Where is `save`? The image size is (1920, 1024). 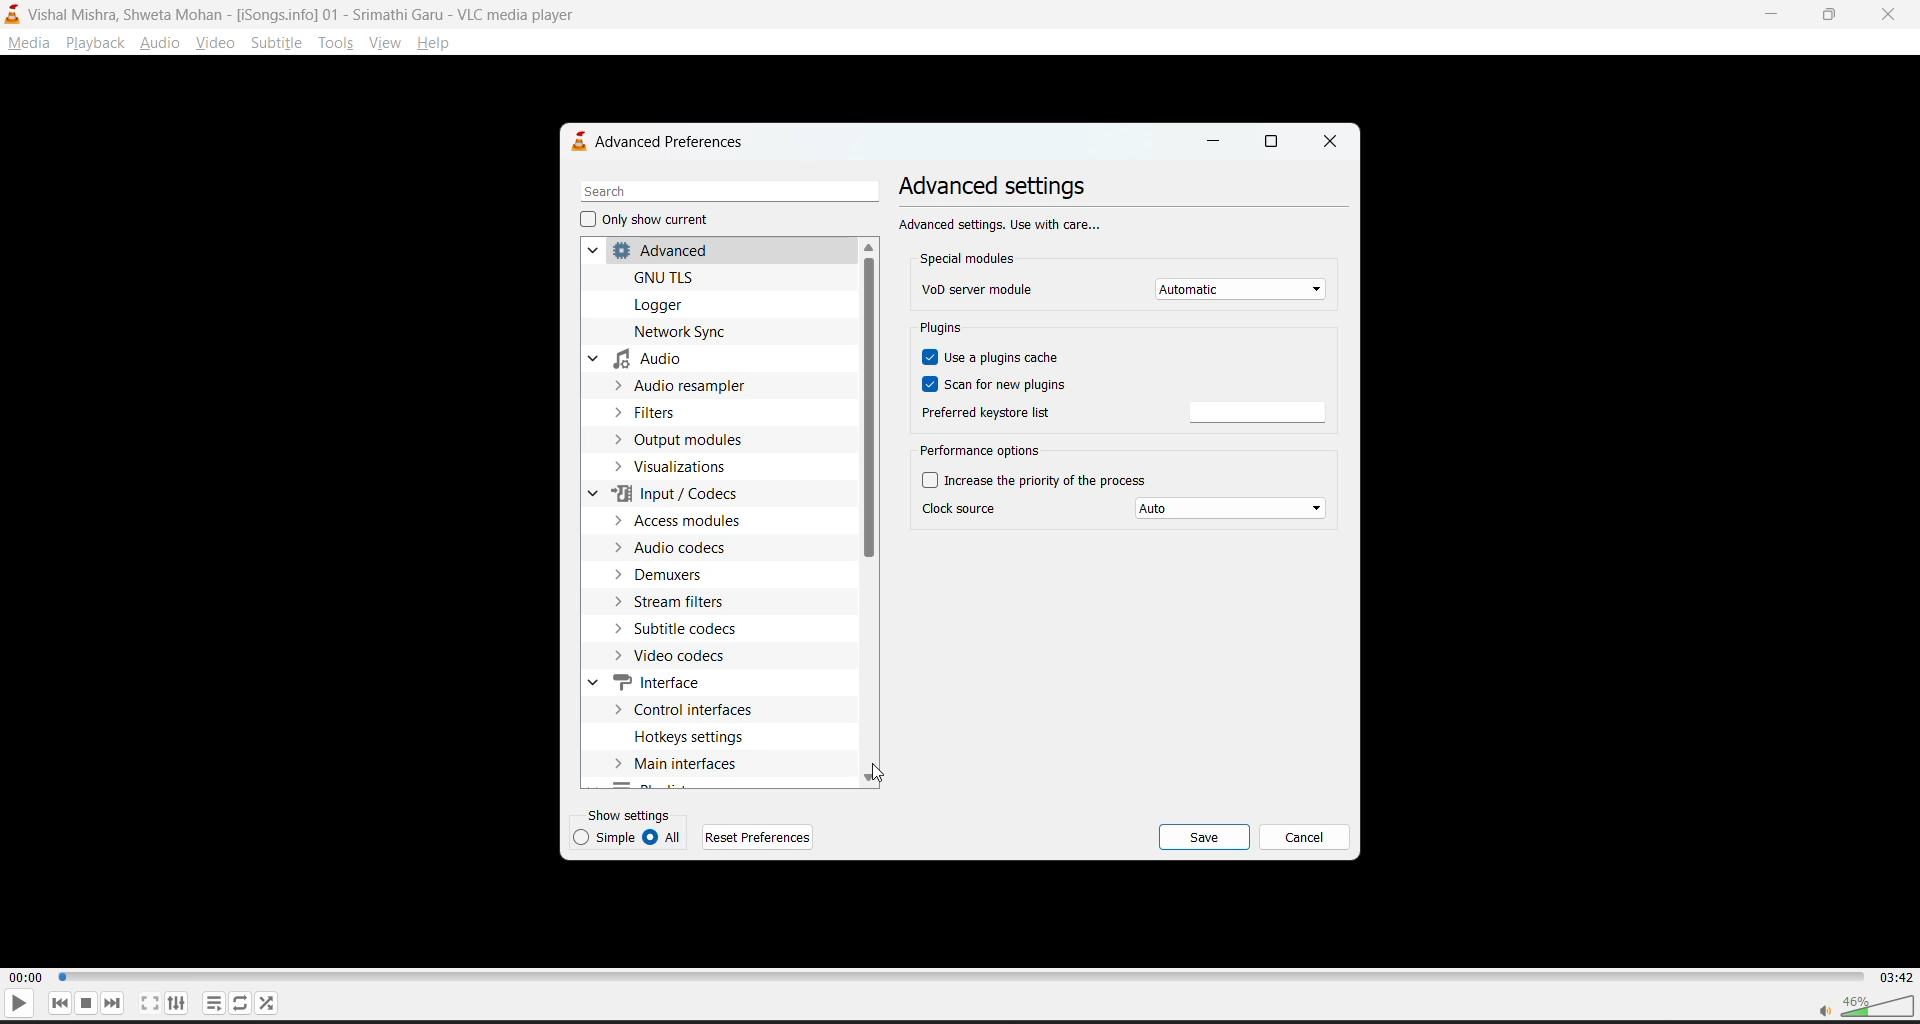
save is located at coordinates (1209, 836).